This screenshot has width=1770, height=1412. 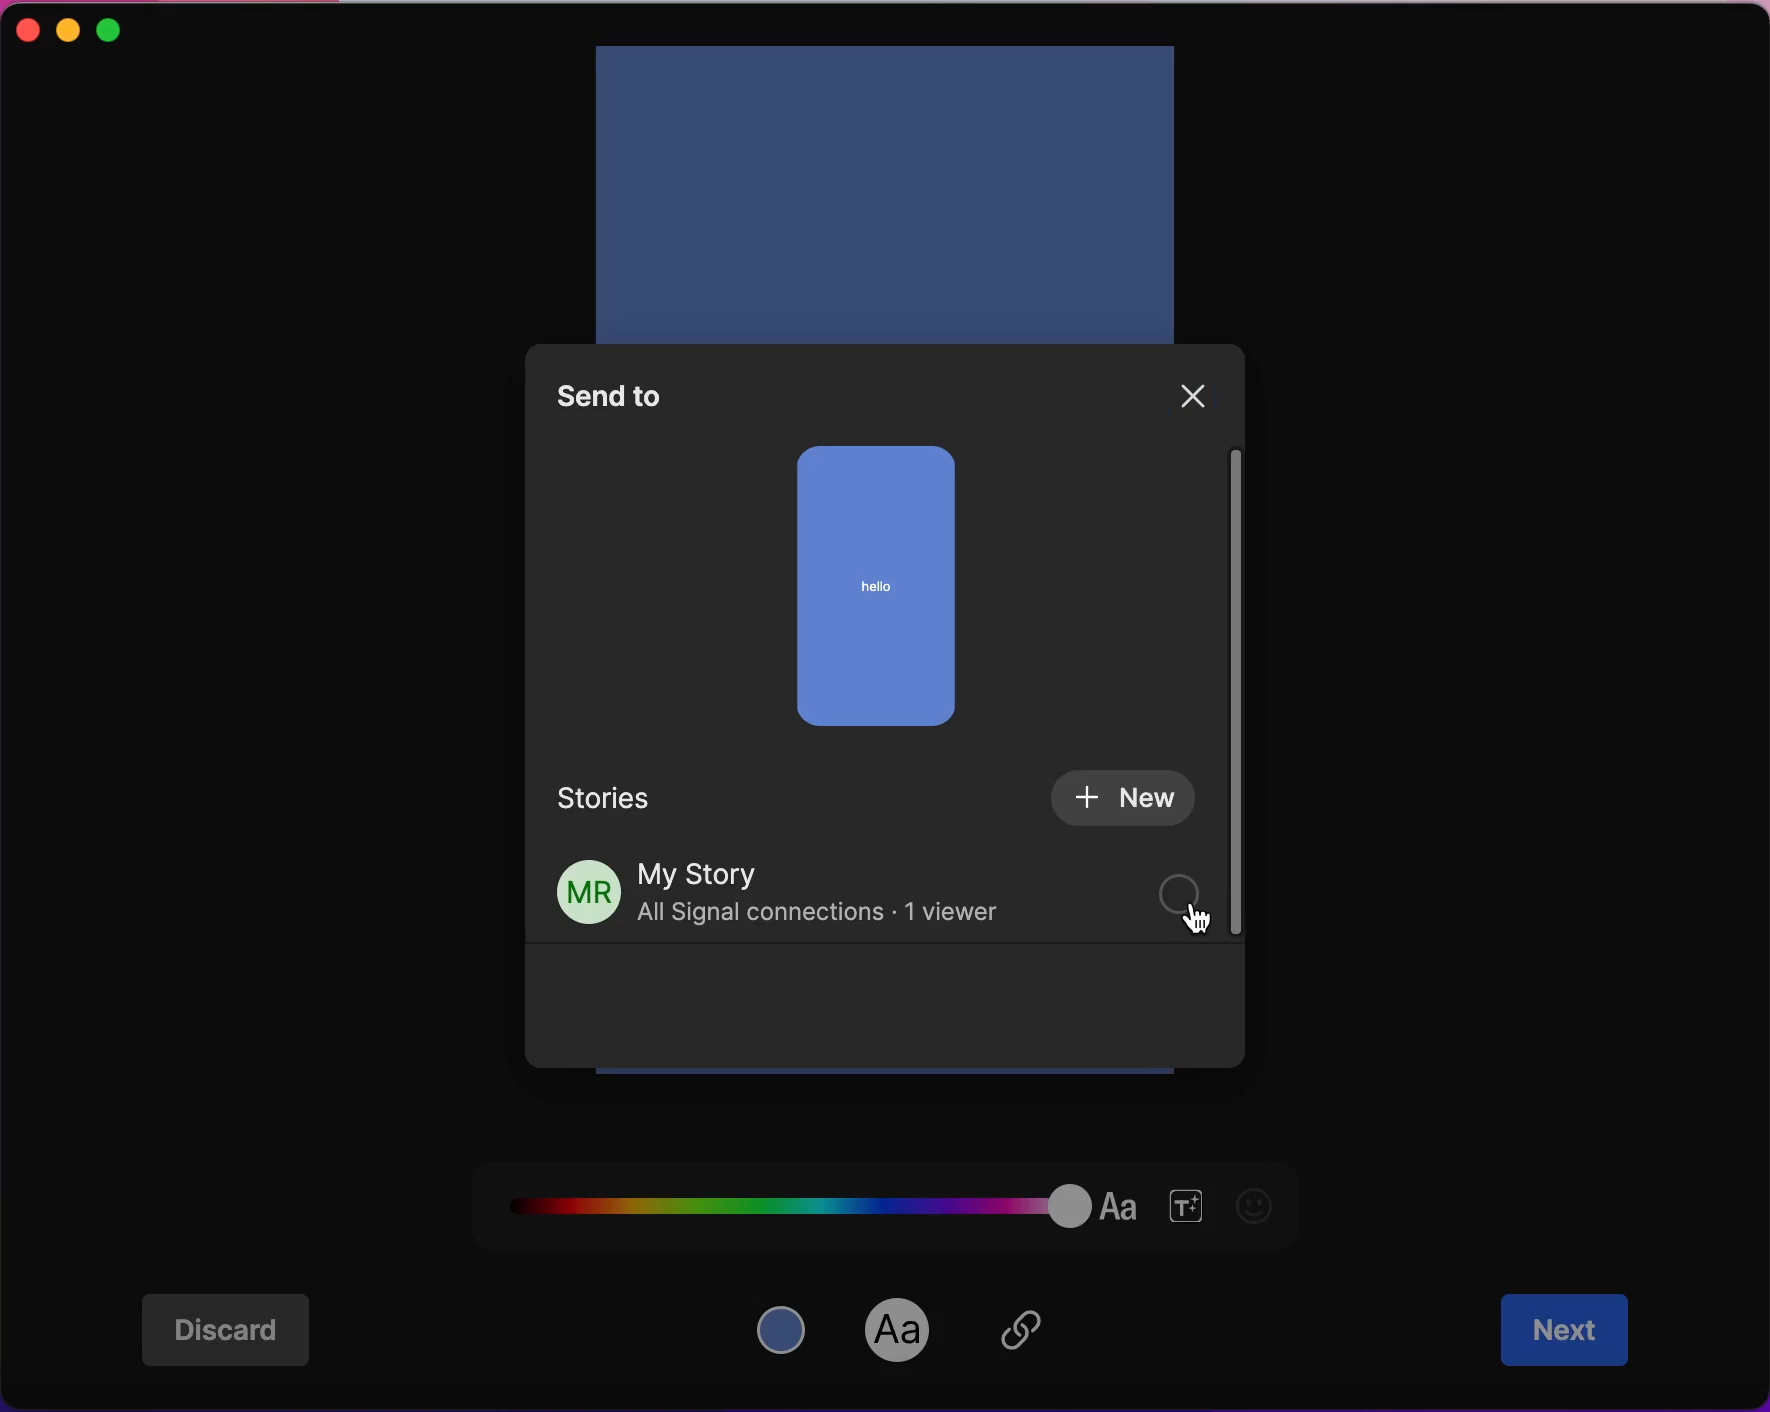 What do you see at coordinates (821, 916) in the screenshot?
I see `All Signal connections - 1 viewer` at bounding box center [821, 916].